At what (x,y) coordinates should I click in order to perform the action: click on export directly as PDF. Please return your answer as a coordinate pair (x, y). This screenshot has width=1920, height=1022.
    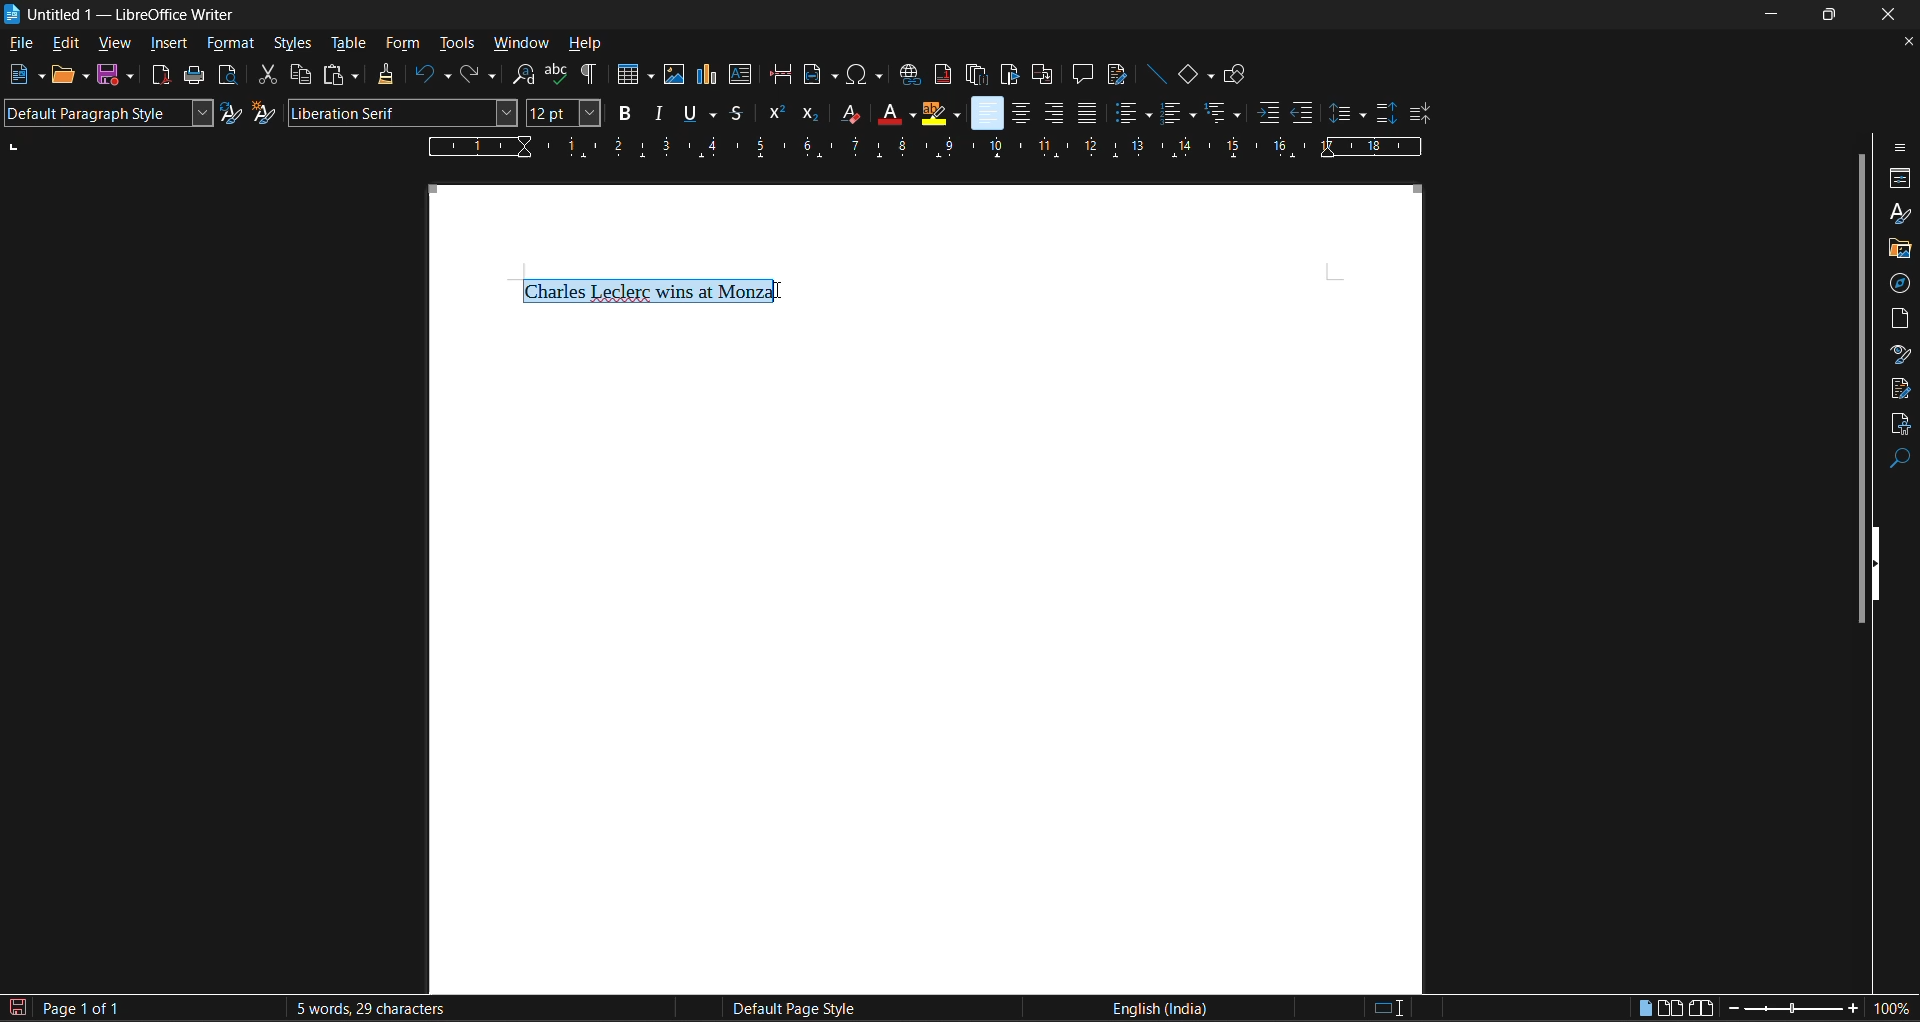
    Looking at the image, I should click on (158, 76).